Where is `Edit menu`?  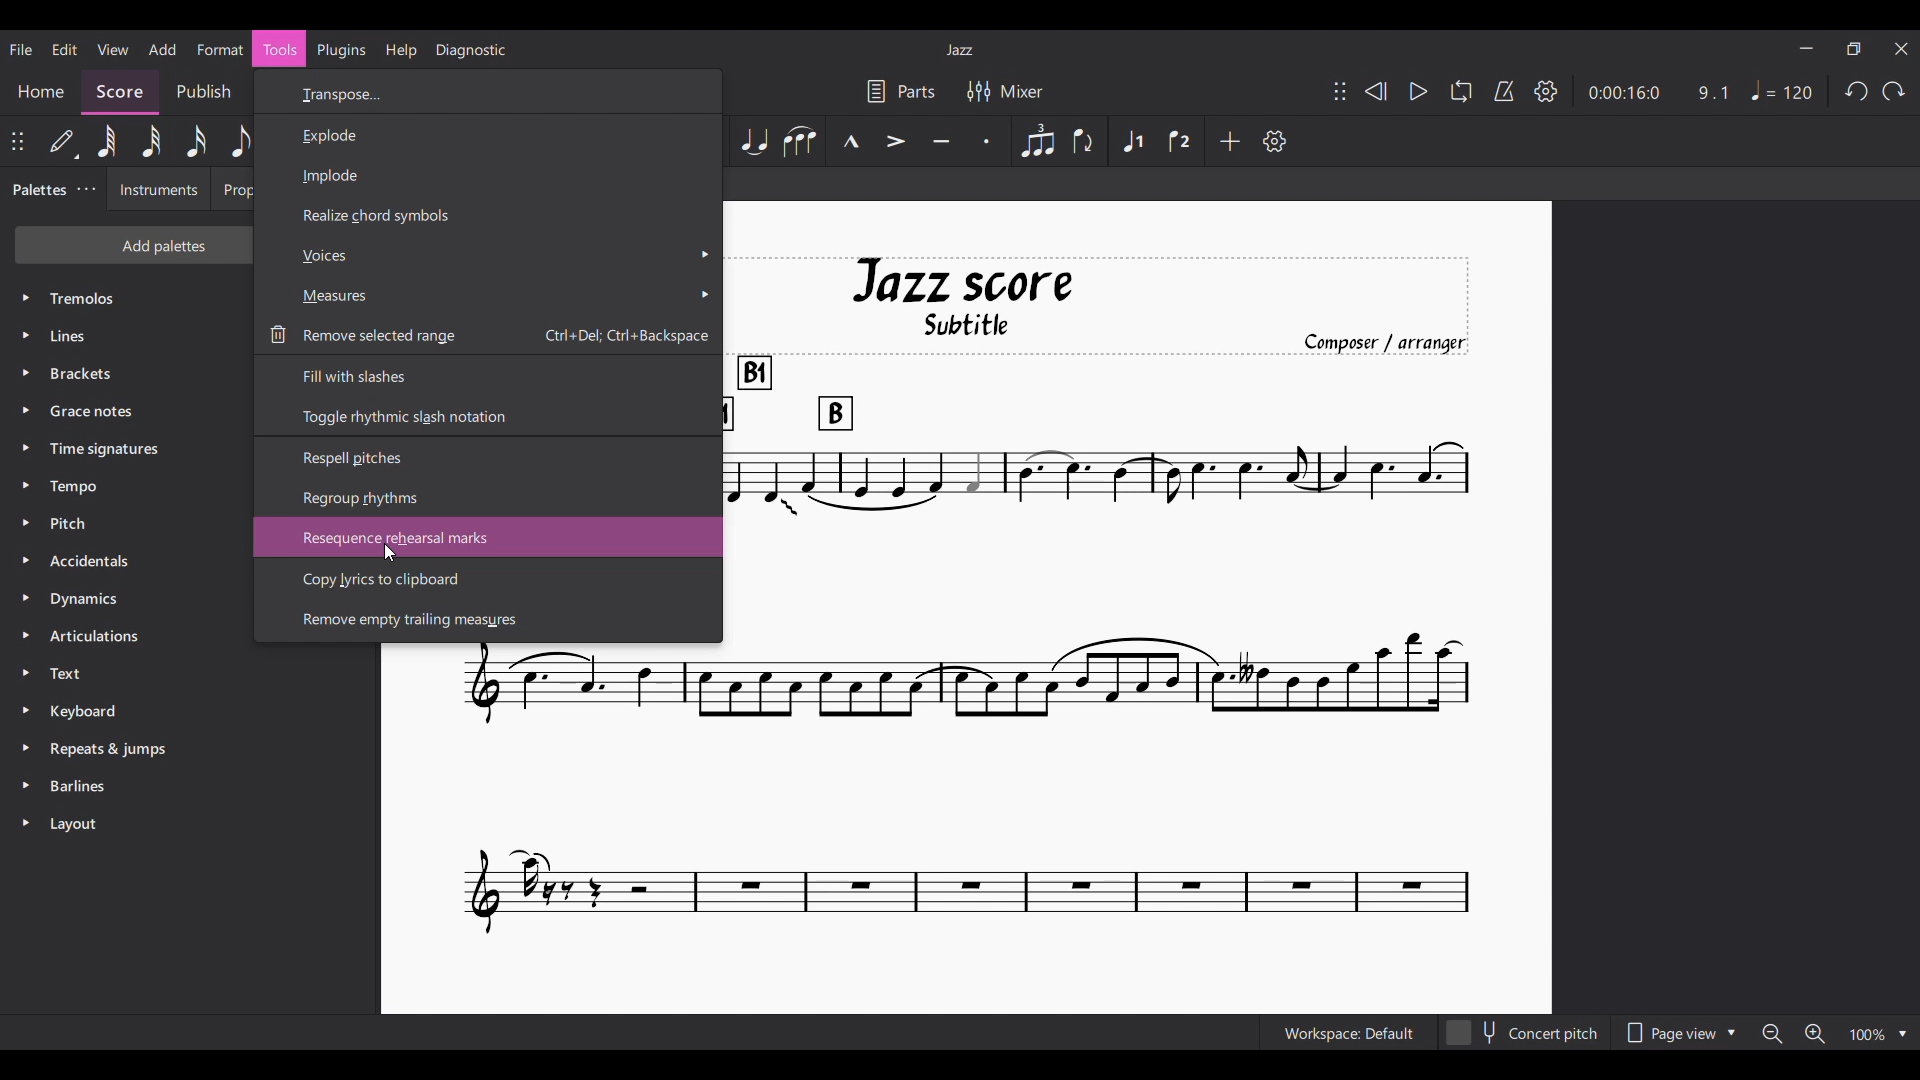
Edit menu is located at coordinates (65, 49).